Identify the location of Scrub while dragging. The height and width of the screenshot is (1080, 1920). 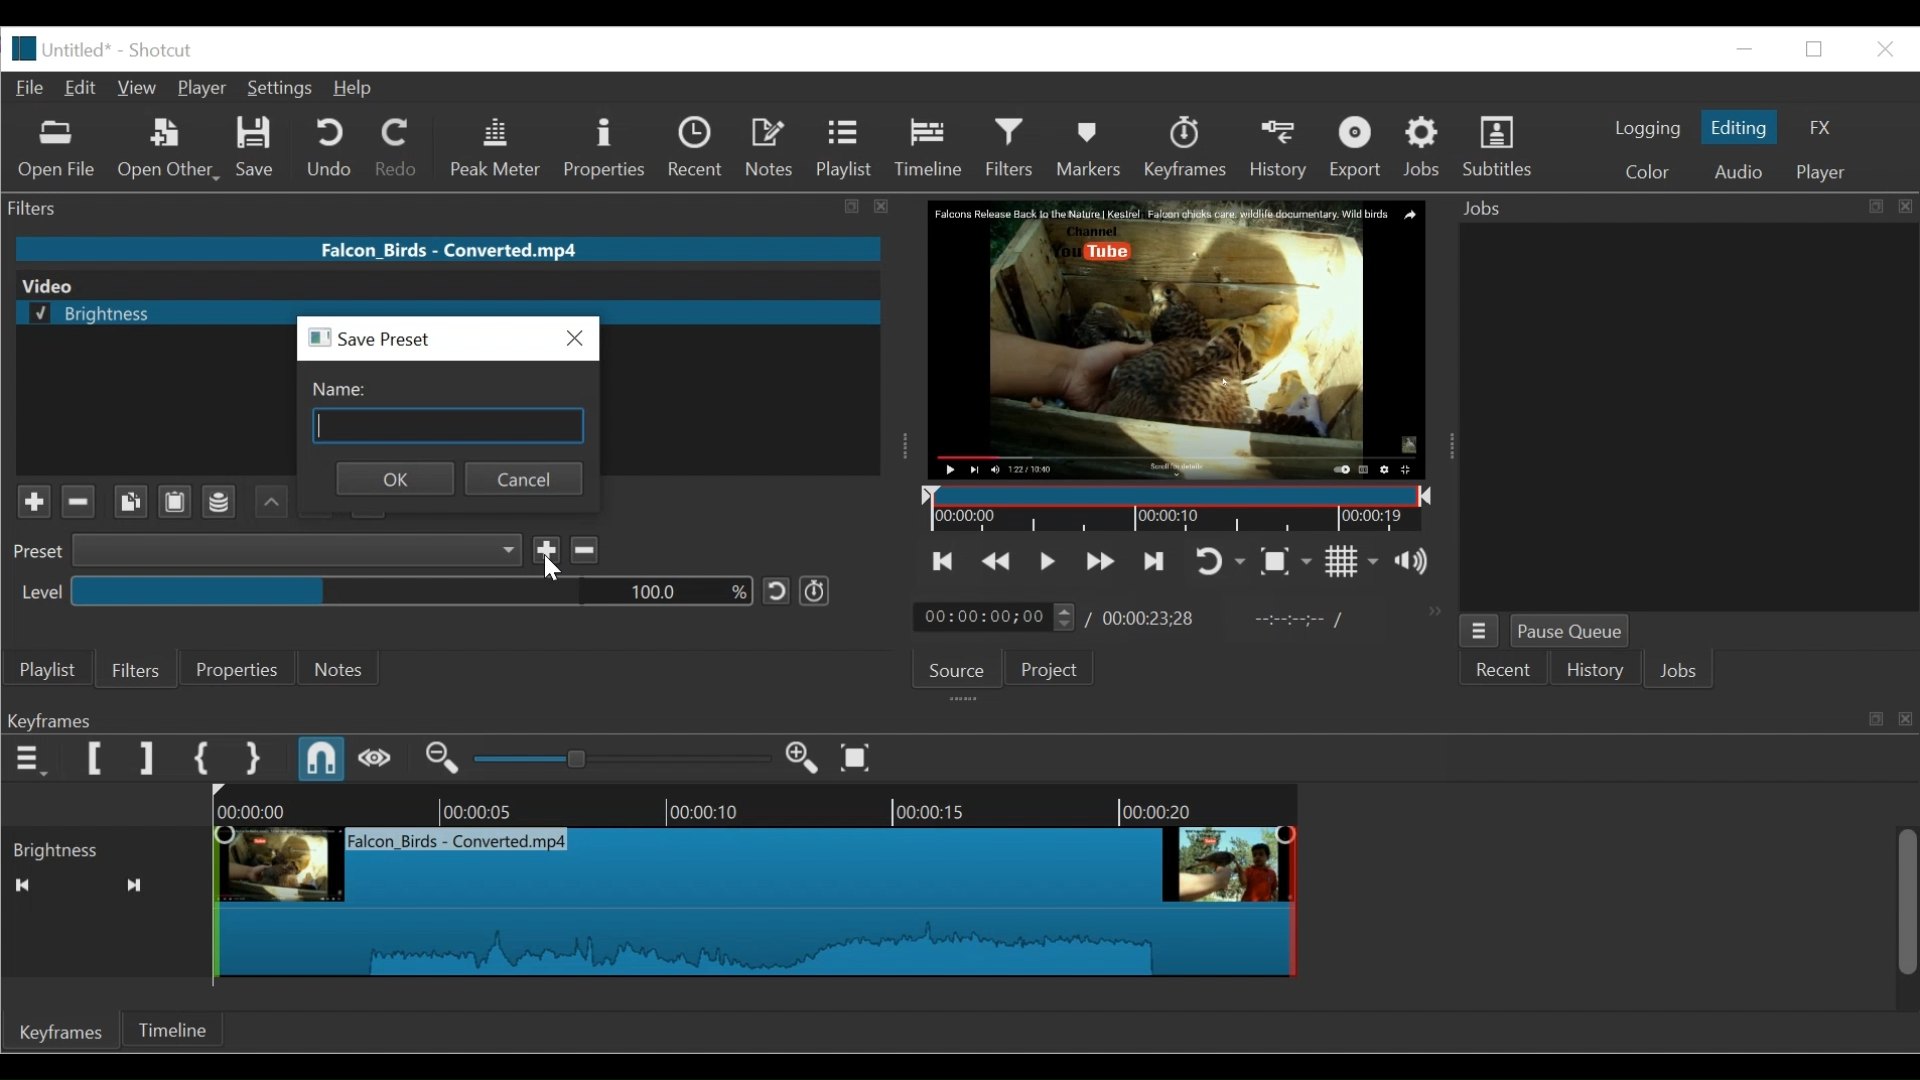
(375, 759).